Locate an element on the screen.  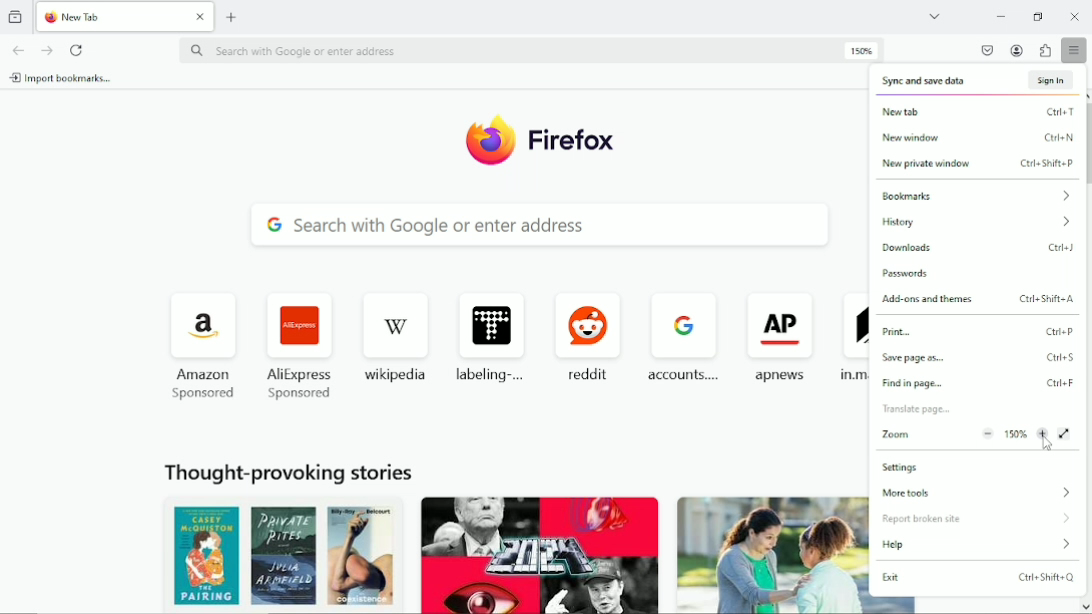
view recent browsing is located at coordinates (15, 17).